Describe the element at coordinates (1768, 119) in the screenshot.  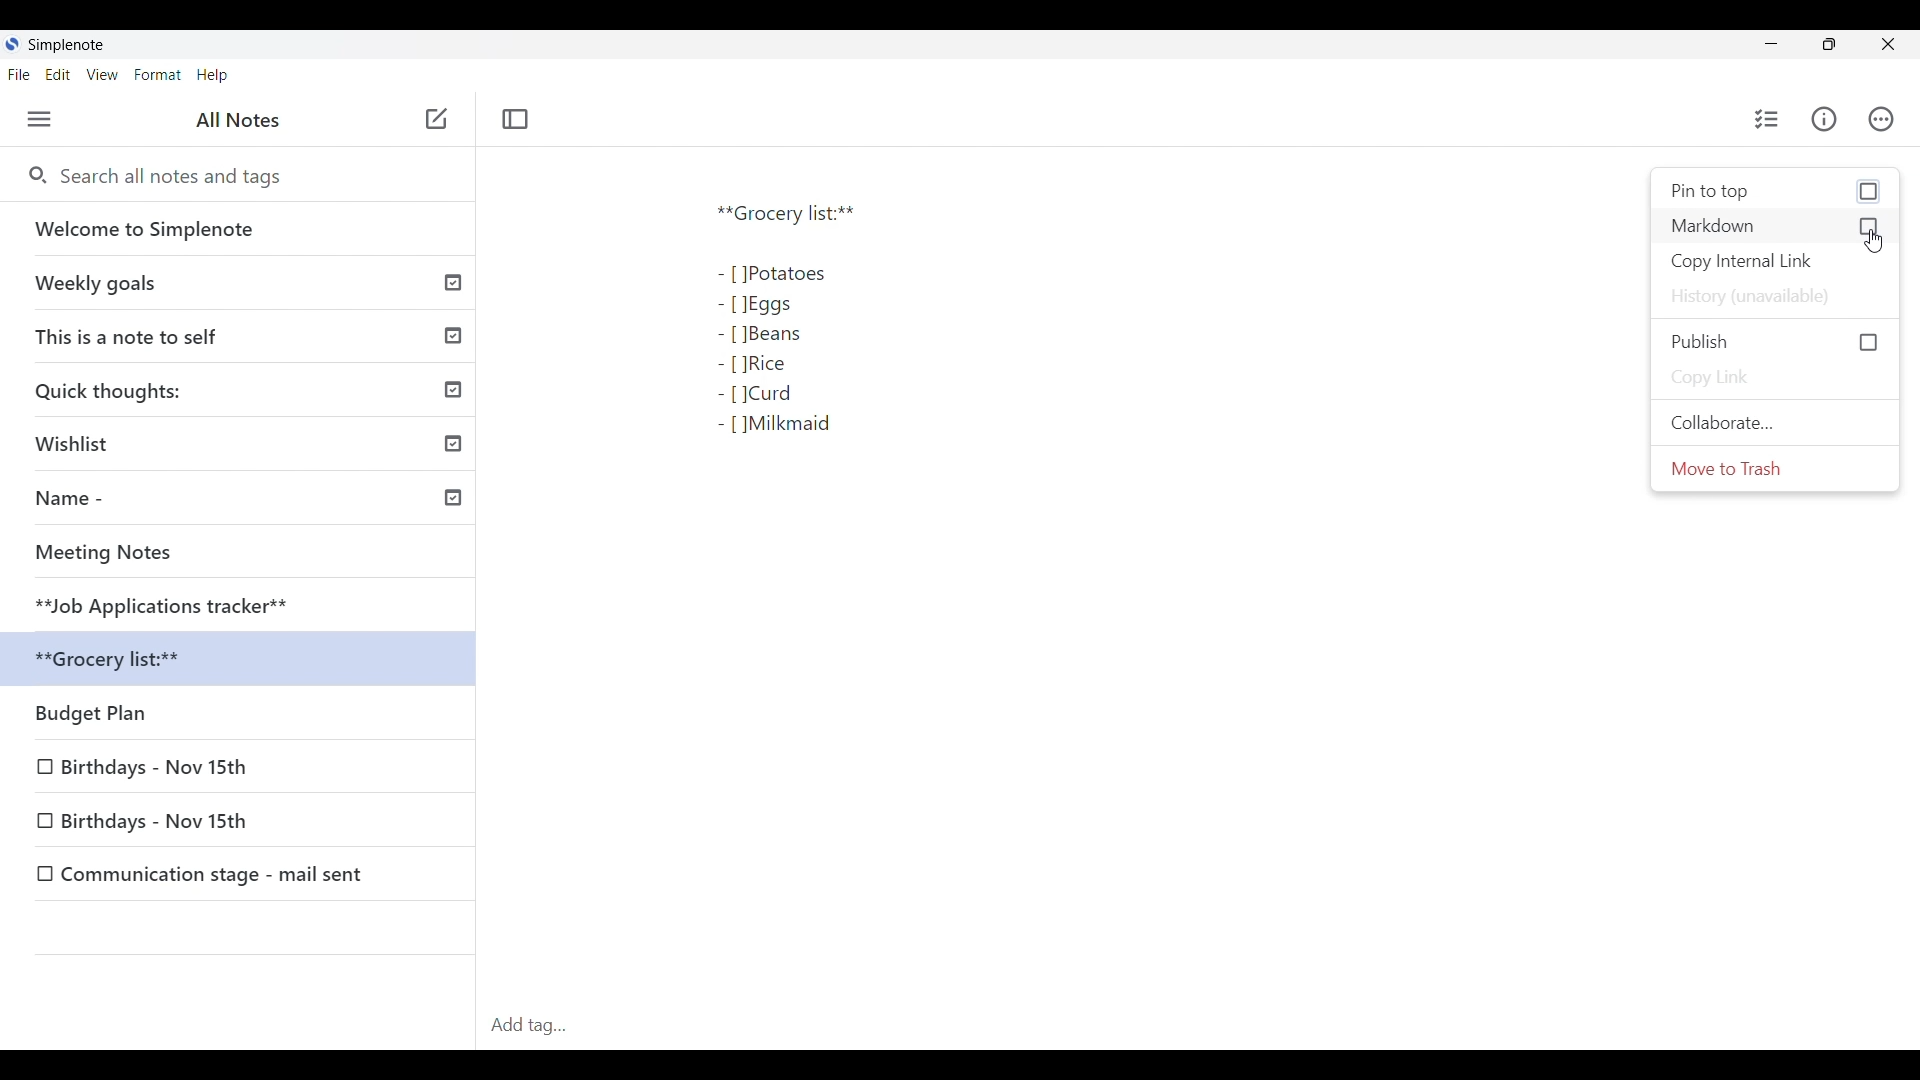
I see `Insert checklist` at that location.